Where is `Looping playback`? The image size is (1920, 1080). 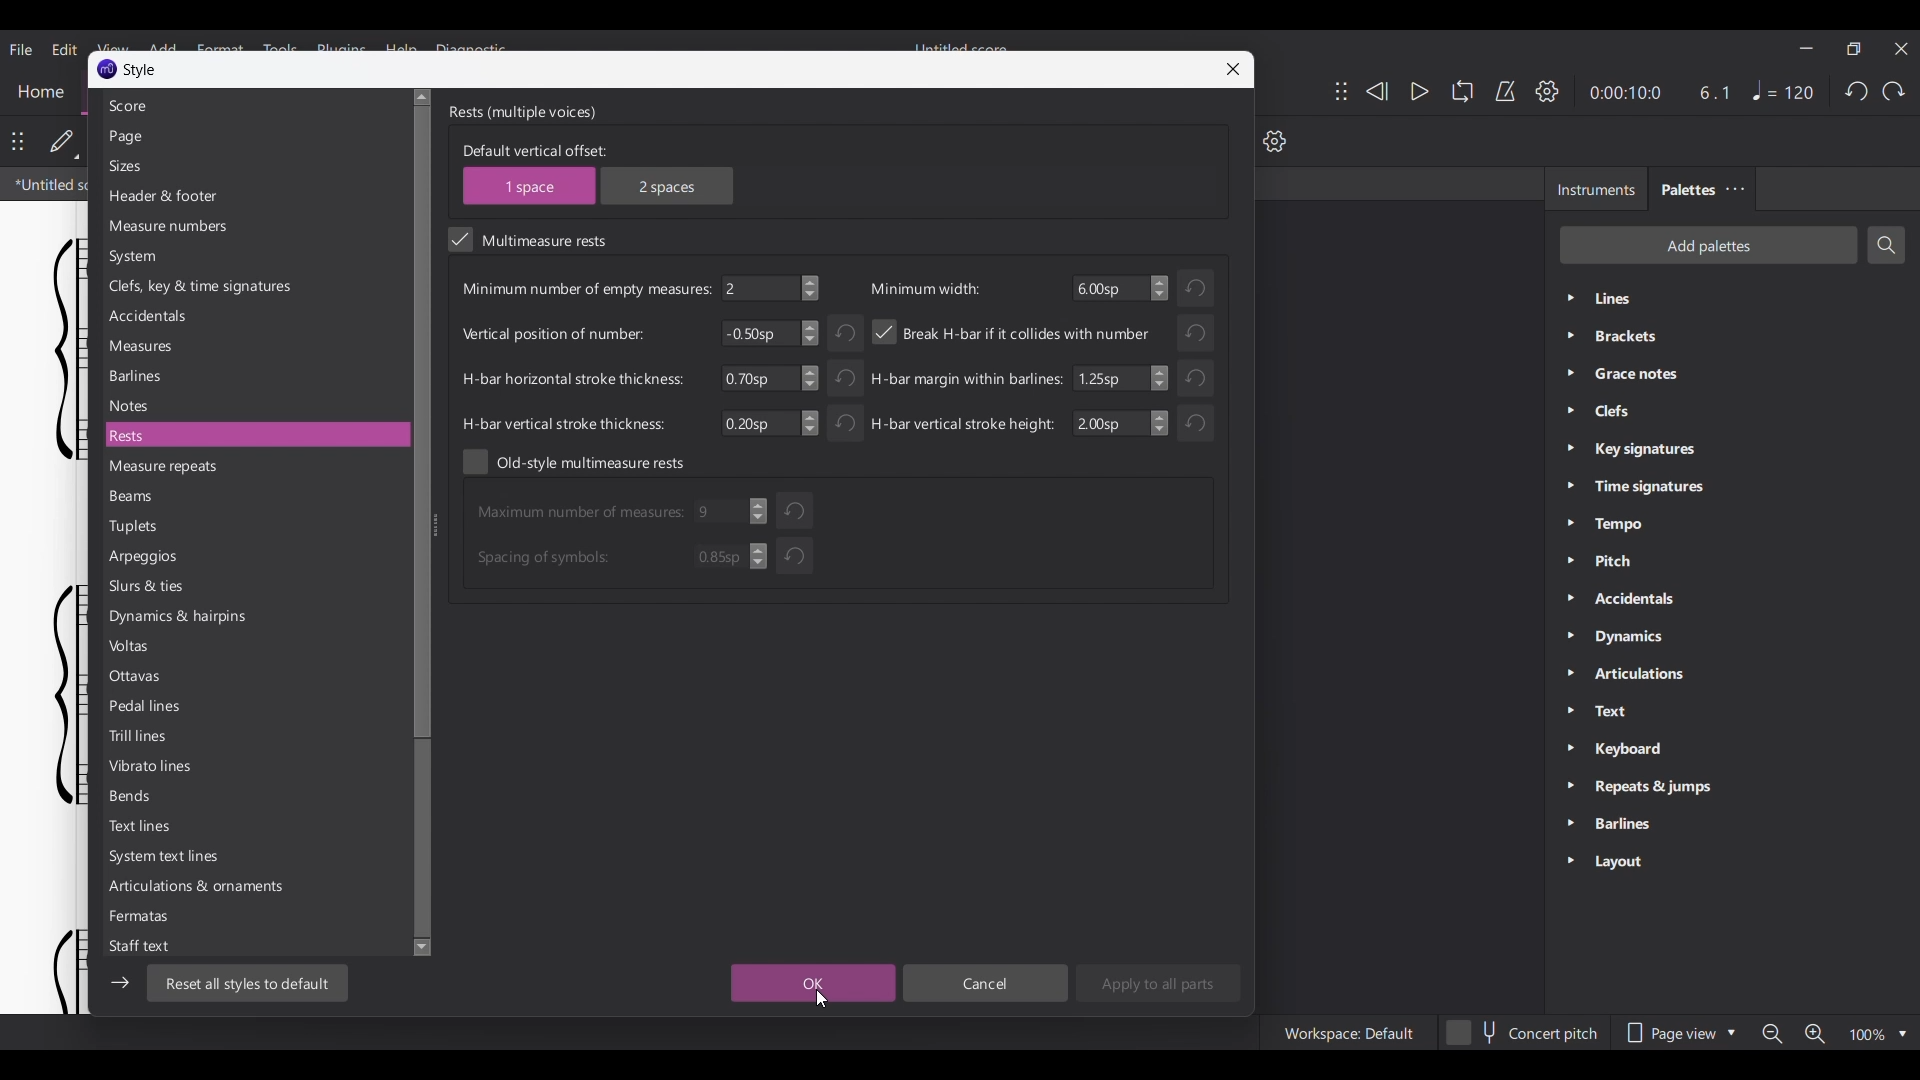
Looping playback is located at coordinates (1463, 91).